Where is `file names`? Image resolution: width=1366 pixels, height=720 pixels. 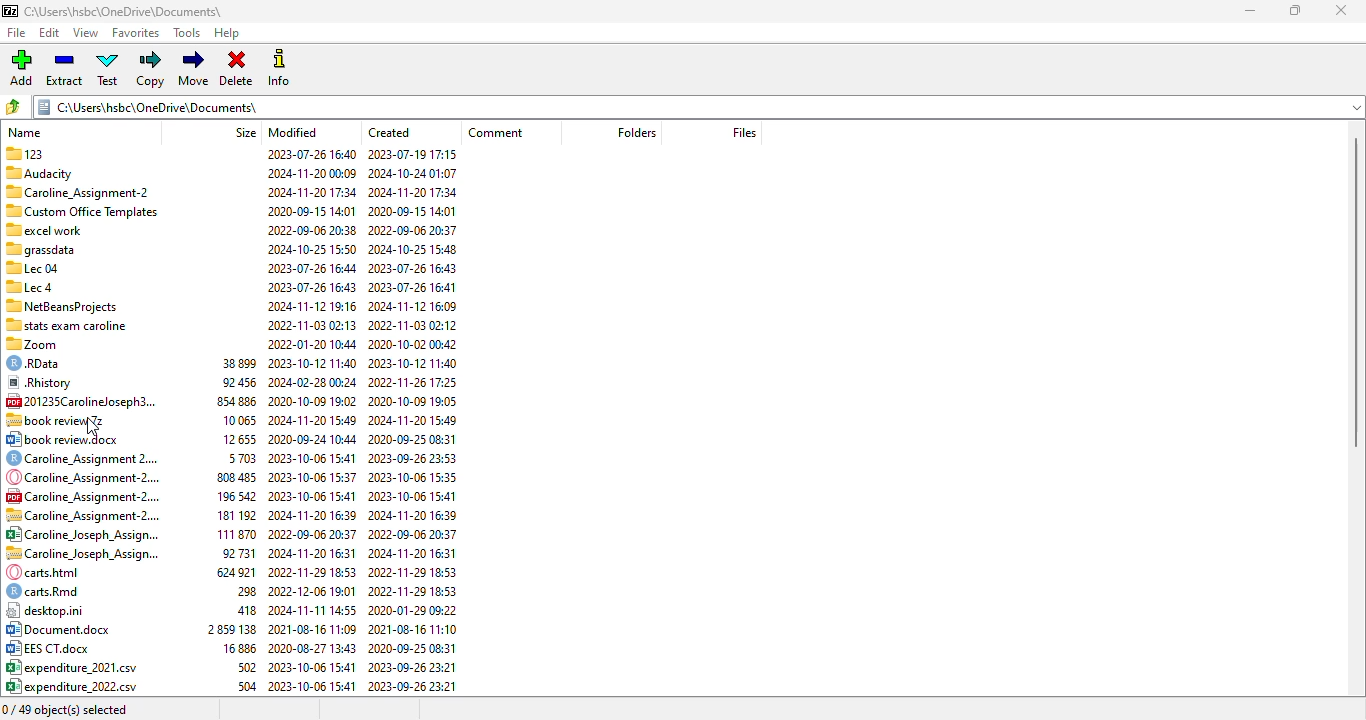 file names is located at coordinates (81, 564).